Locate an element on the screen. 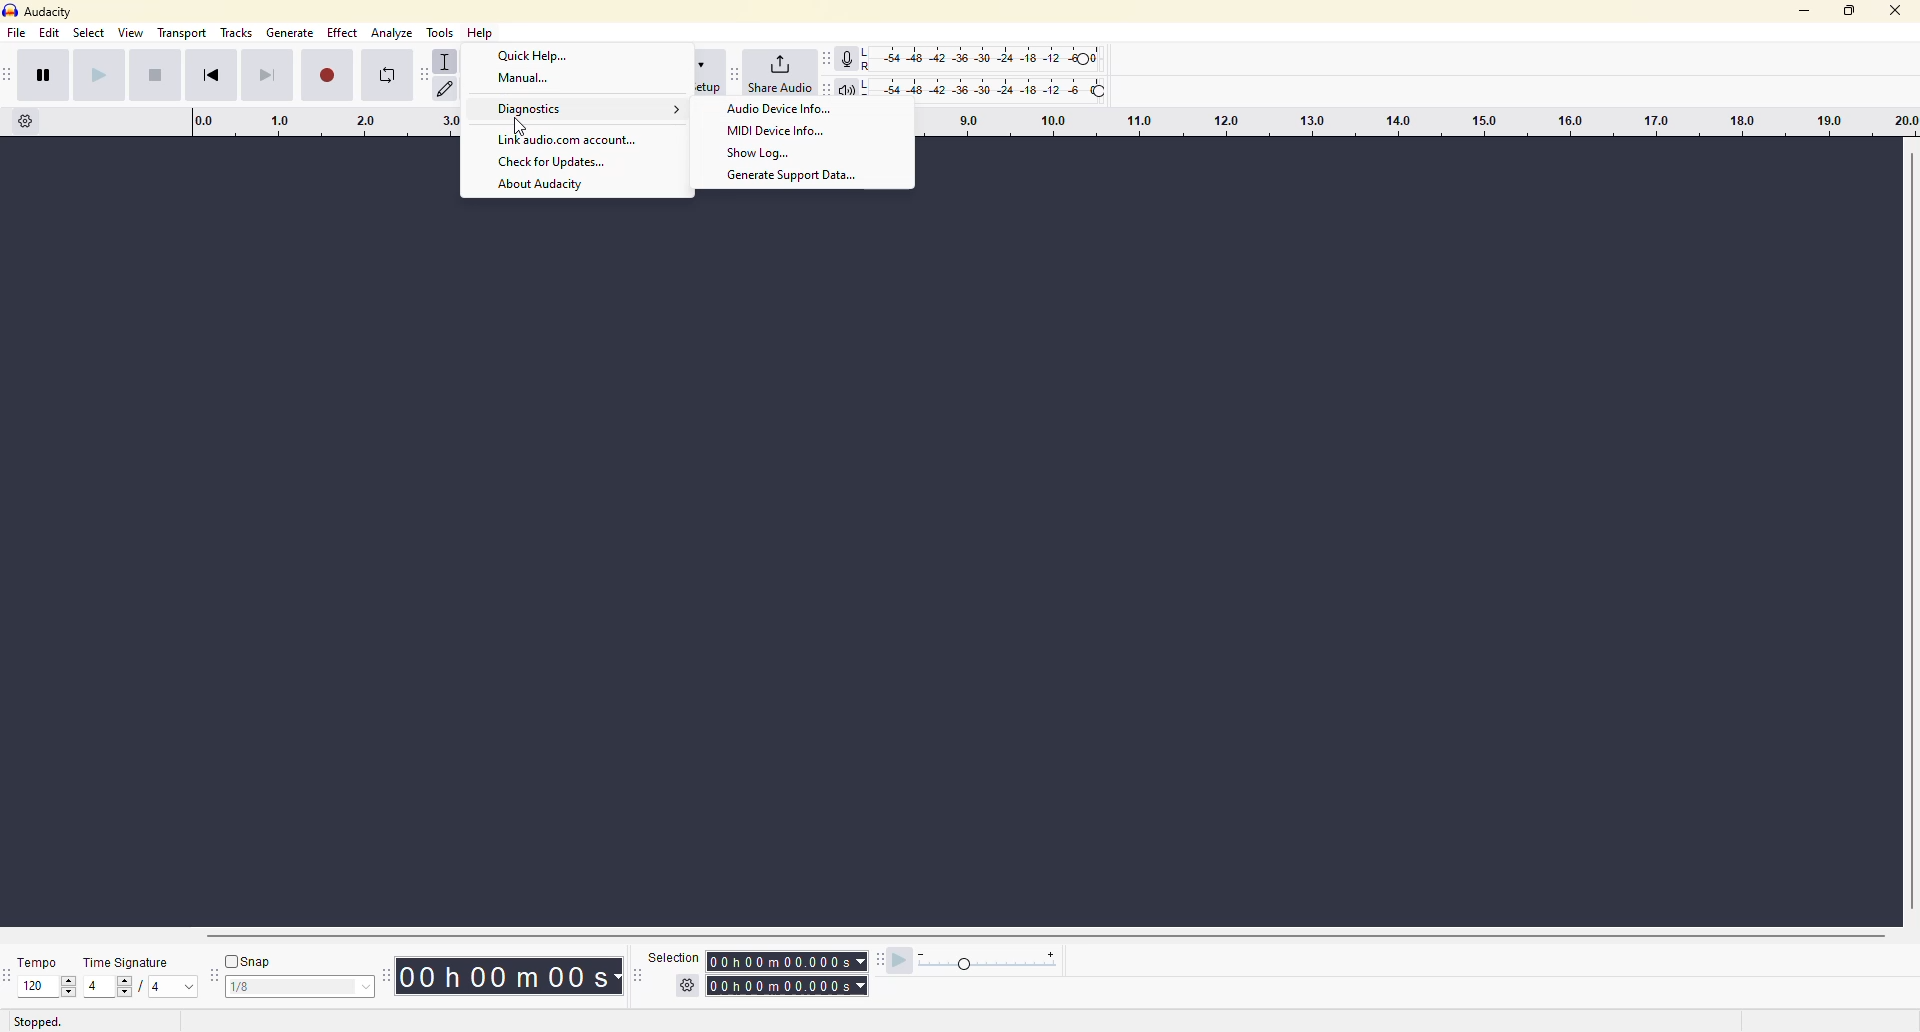 The width and height of the screenshot is (1920, 1032). 00h 00m 00s is located at coordinates (506, 975).